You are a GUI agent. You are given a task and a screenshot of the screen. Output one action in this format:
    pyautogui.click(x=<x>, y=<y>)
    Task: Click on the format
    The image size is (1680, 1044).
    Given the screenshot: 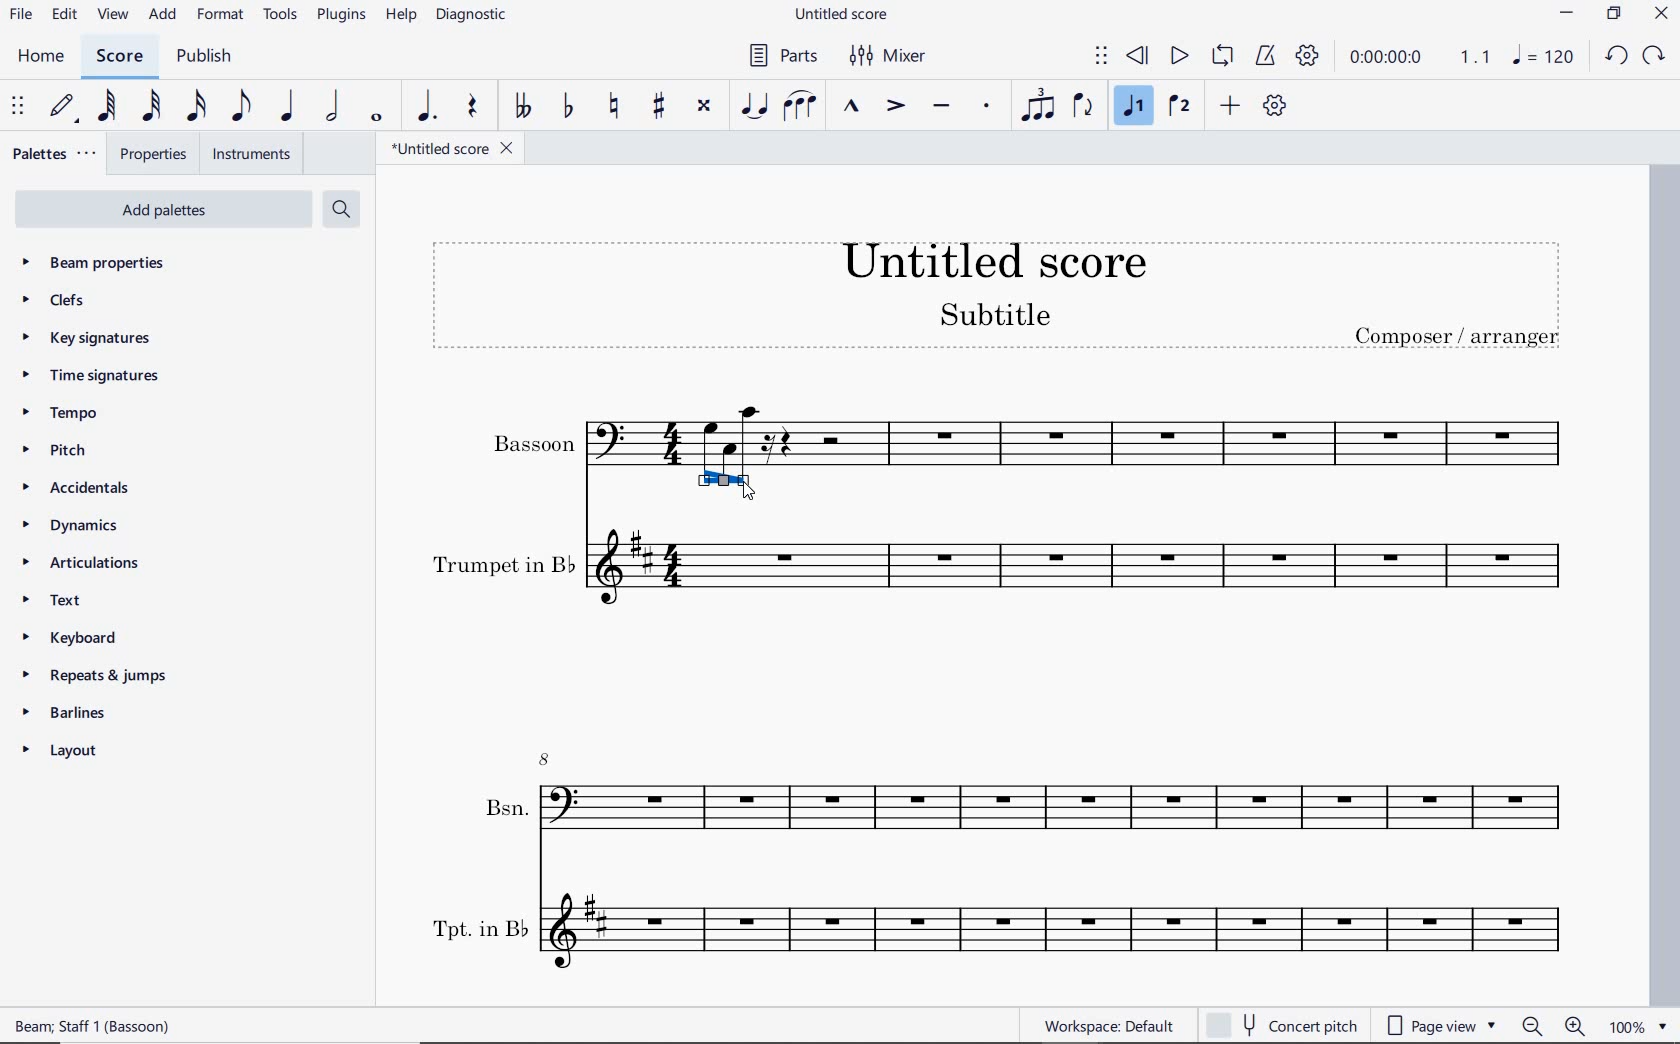 What is the action you would take?
    pyautogui.click(x=222, y=16)
    